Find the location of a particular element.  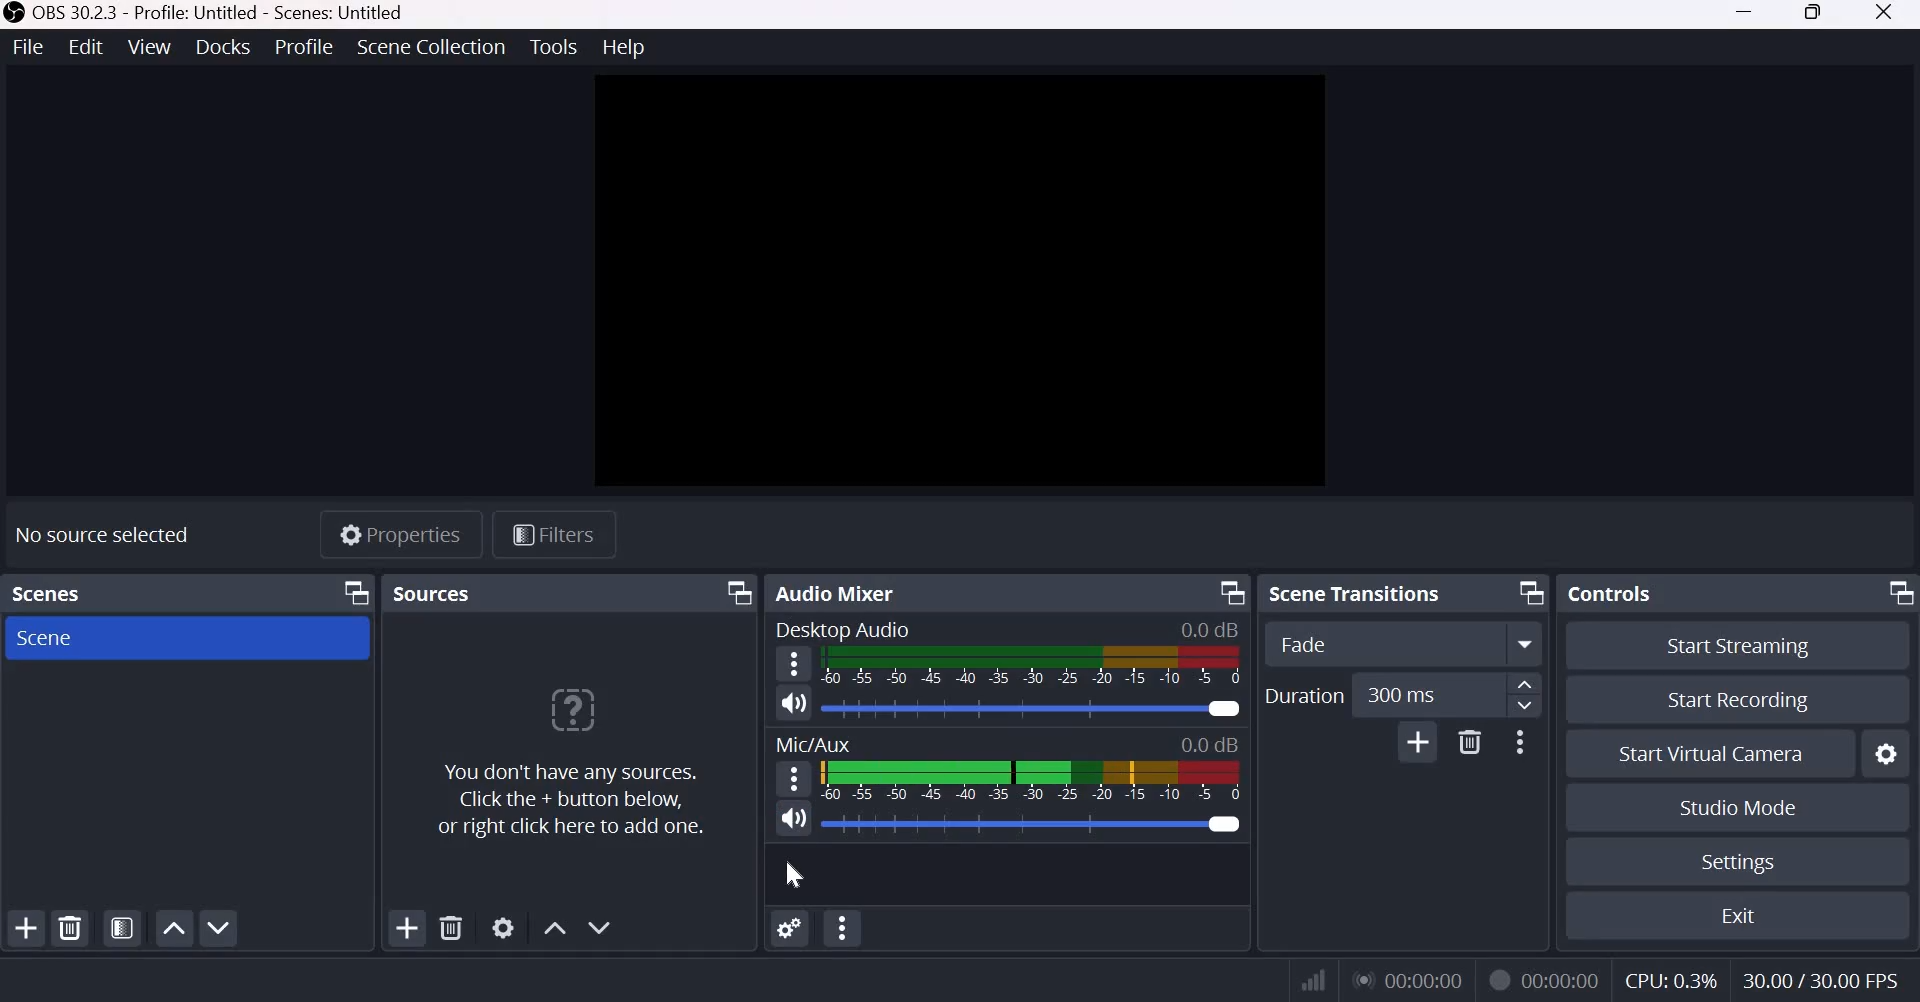

Start recording is located at coordinates (1735, 701).